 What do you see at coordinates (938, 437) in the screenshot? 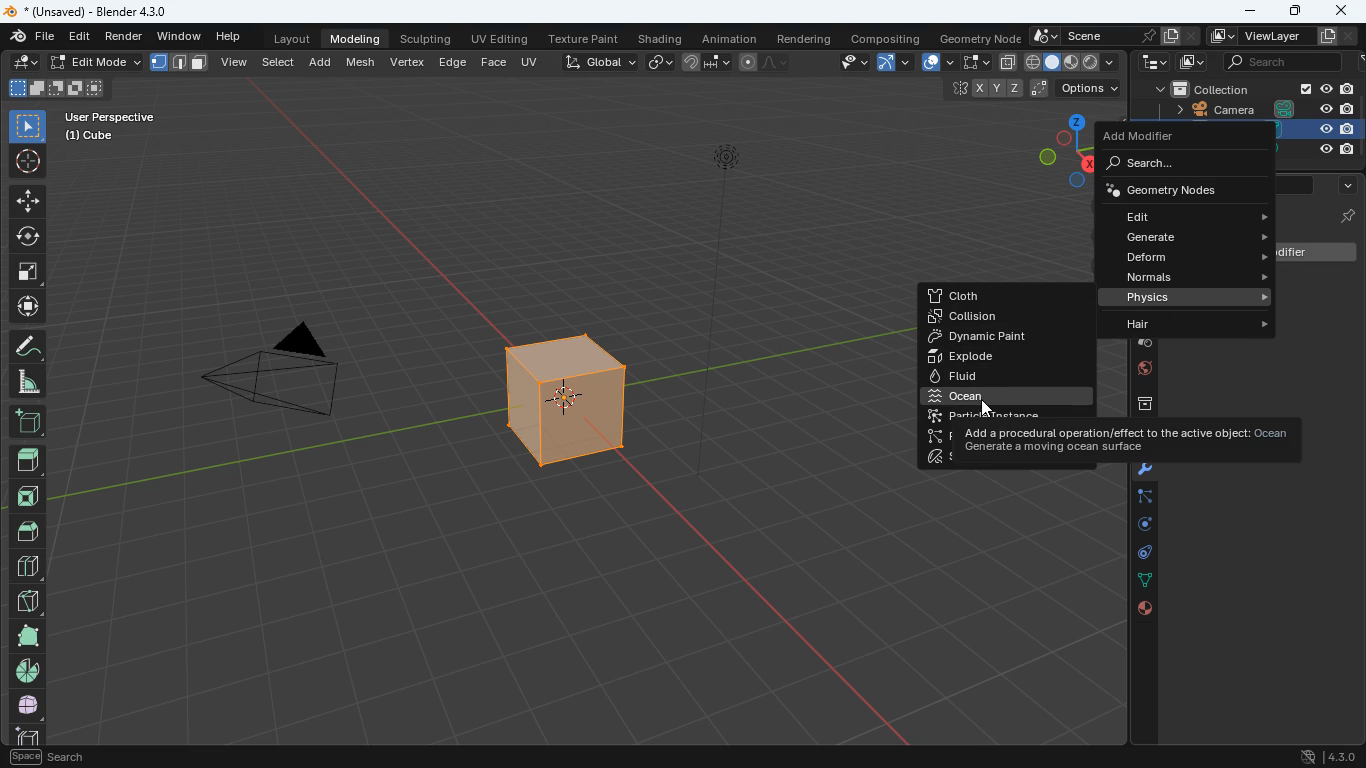
I see `particle system` at bounding box center [938, 437].